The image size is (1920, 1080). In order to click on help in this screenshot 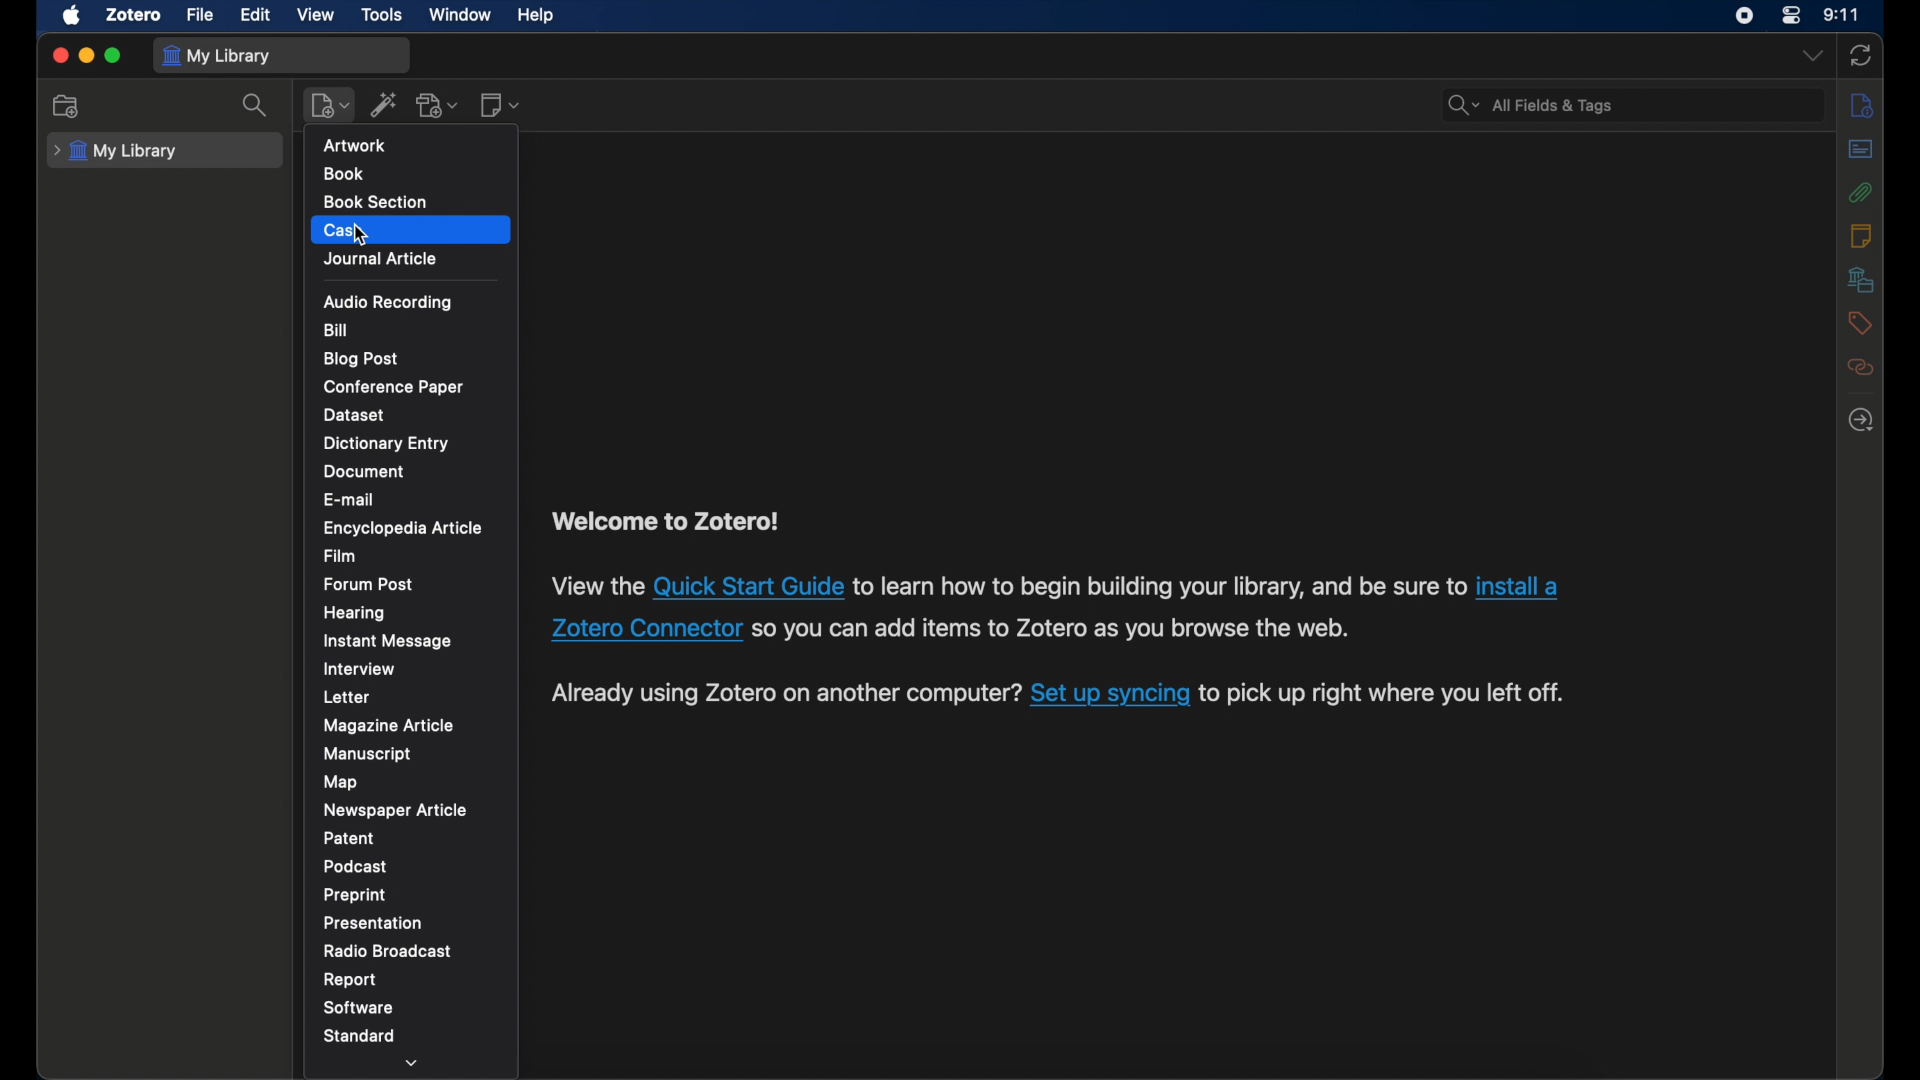, I will do `click(538, 15)`.